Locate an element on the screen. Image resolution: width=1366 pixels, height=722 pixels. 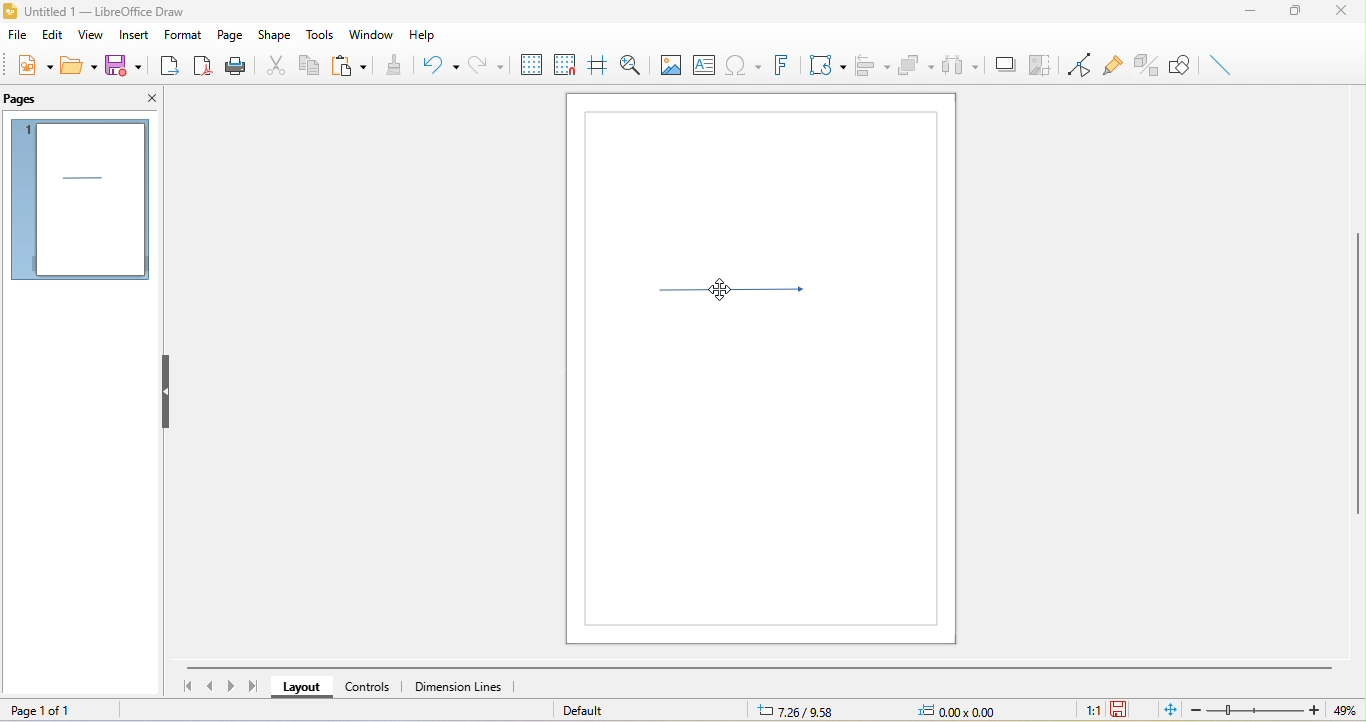
shadow is located at coordinates (1006, 65).